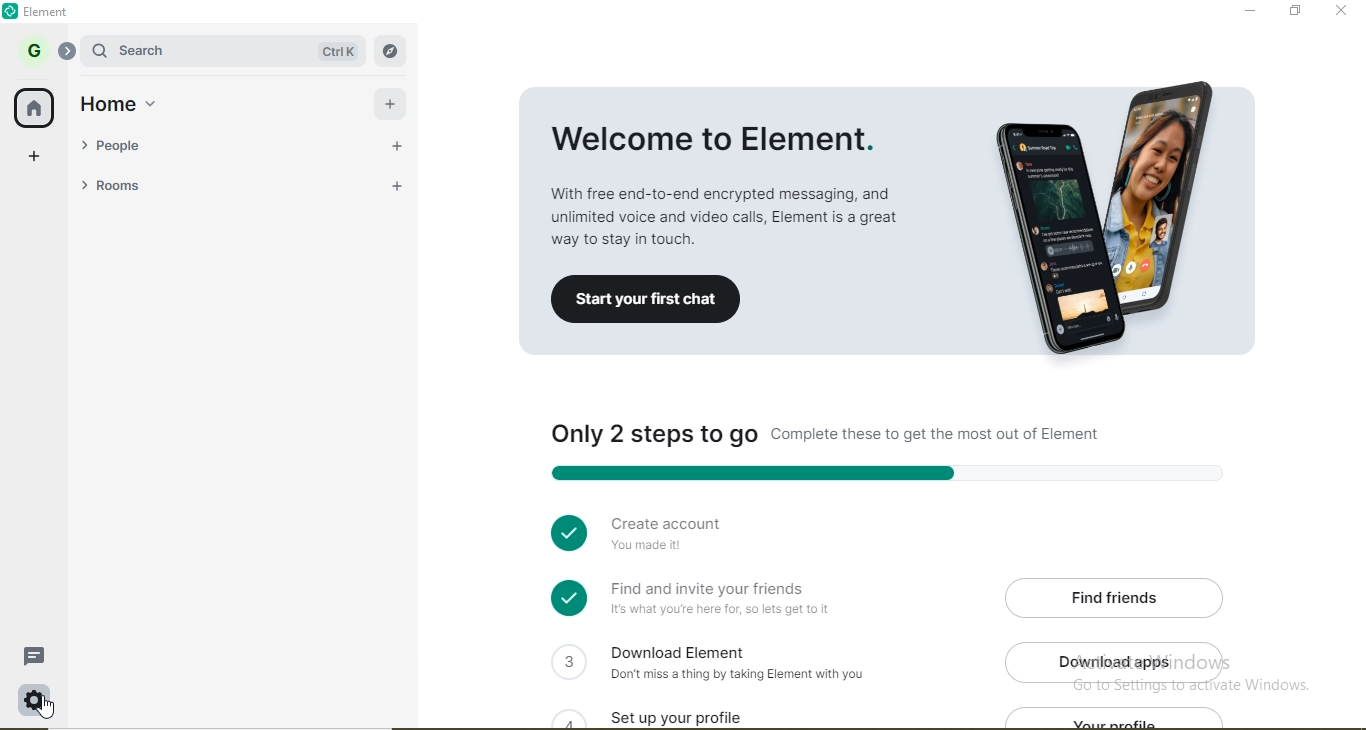 Image resolution: width=1366 pixels, height=730 pixels. Describe the element at coordinates (562, 713) in the screenshot. I see `4` at that location.